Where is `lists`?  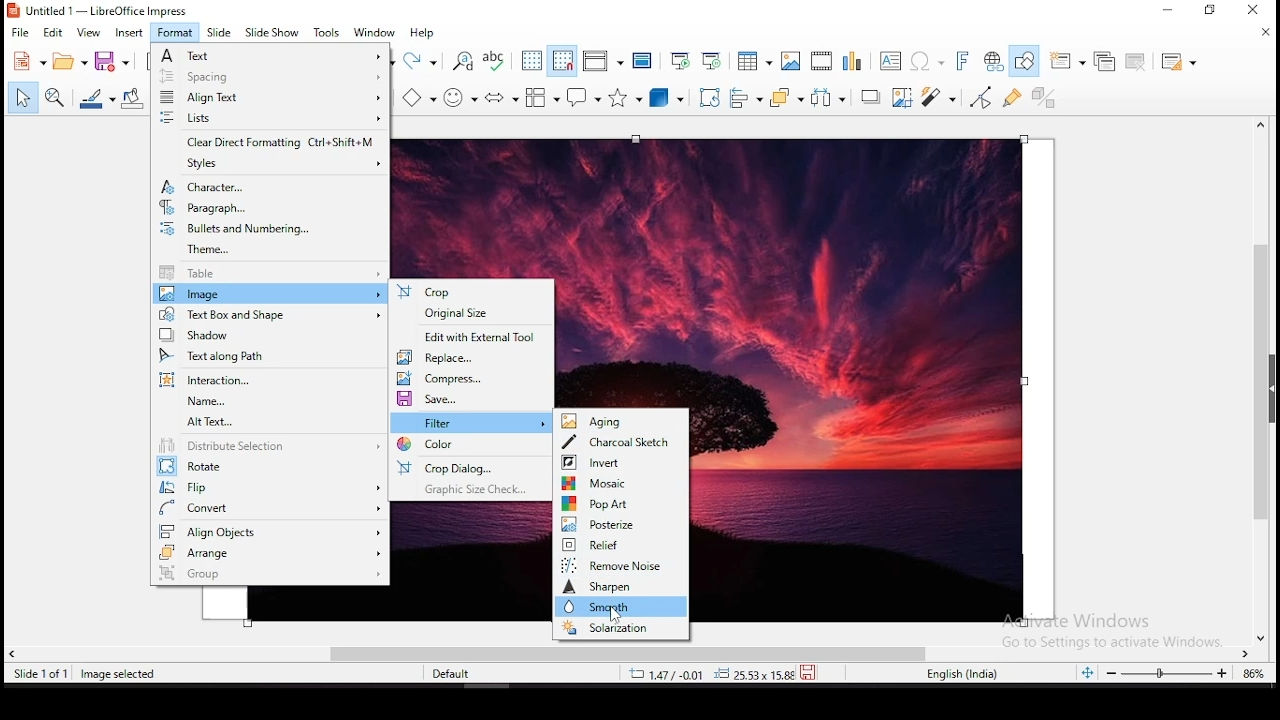 lists is located at coordinates (268, 119).